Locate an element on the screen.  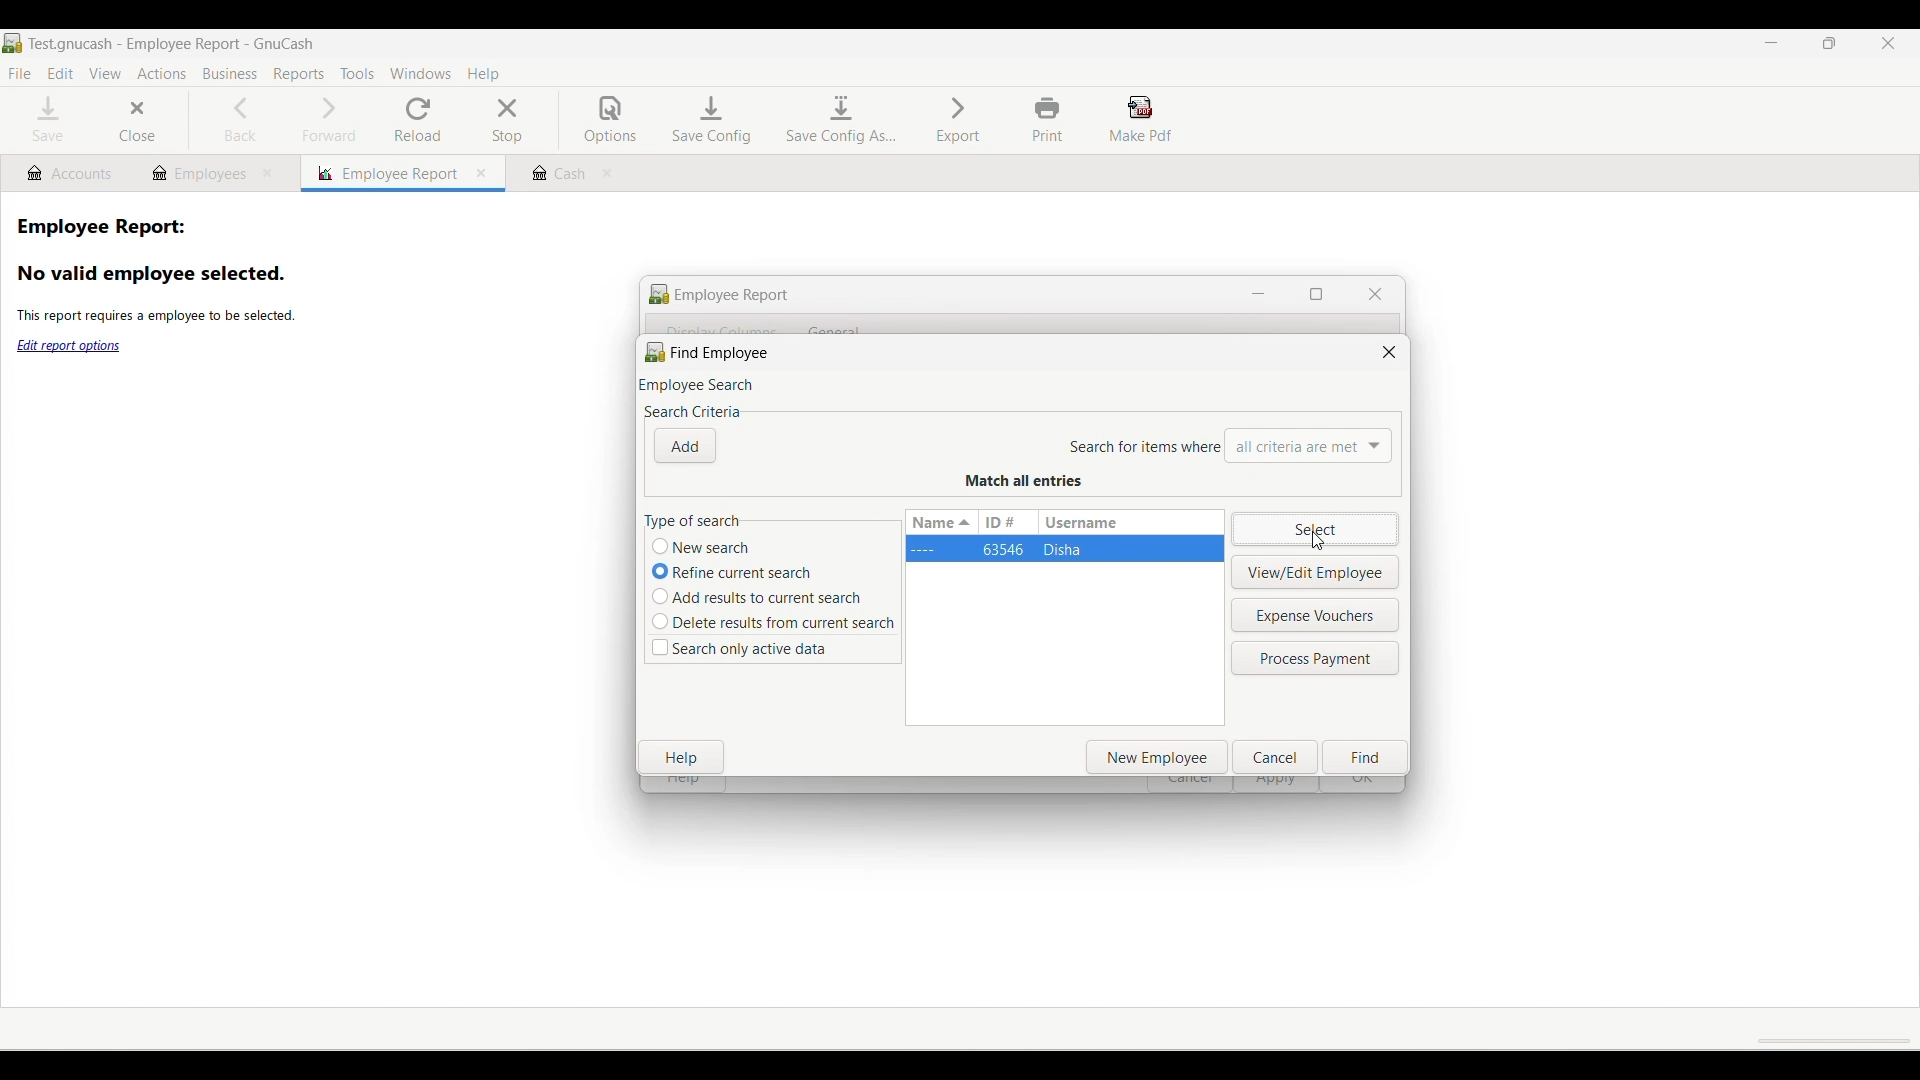
Search type changed to Refine current search is located at coordinates (661, 571).